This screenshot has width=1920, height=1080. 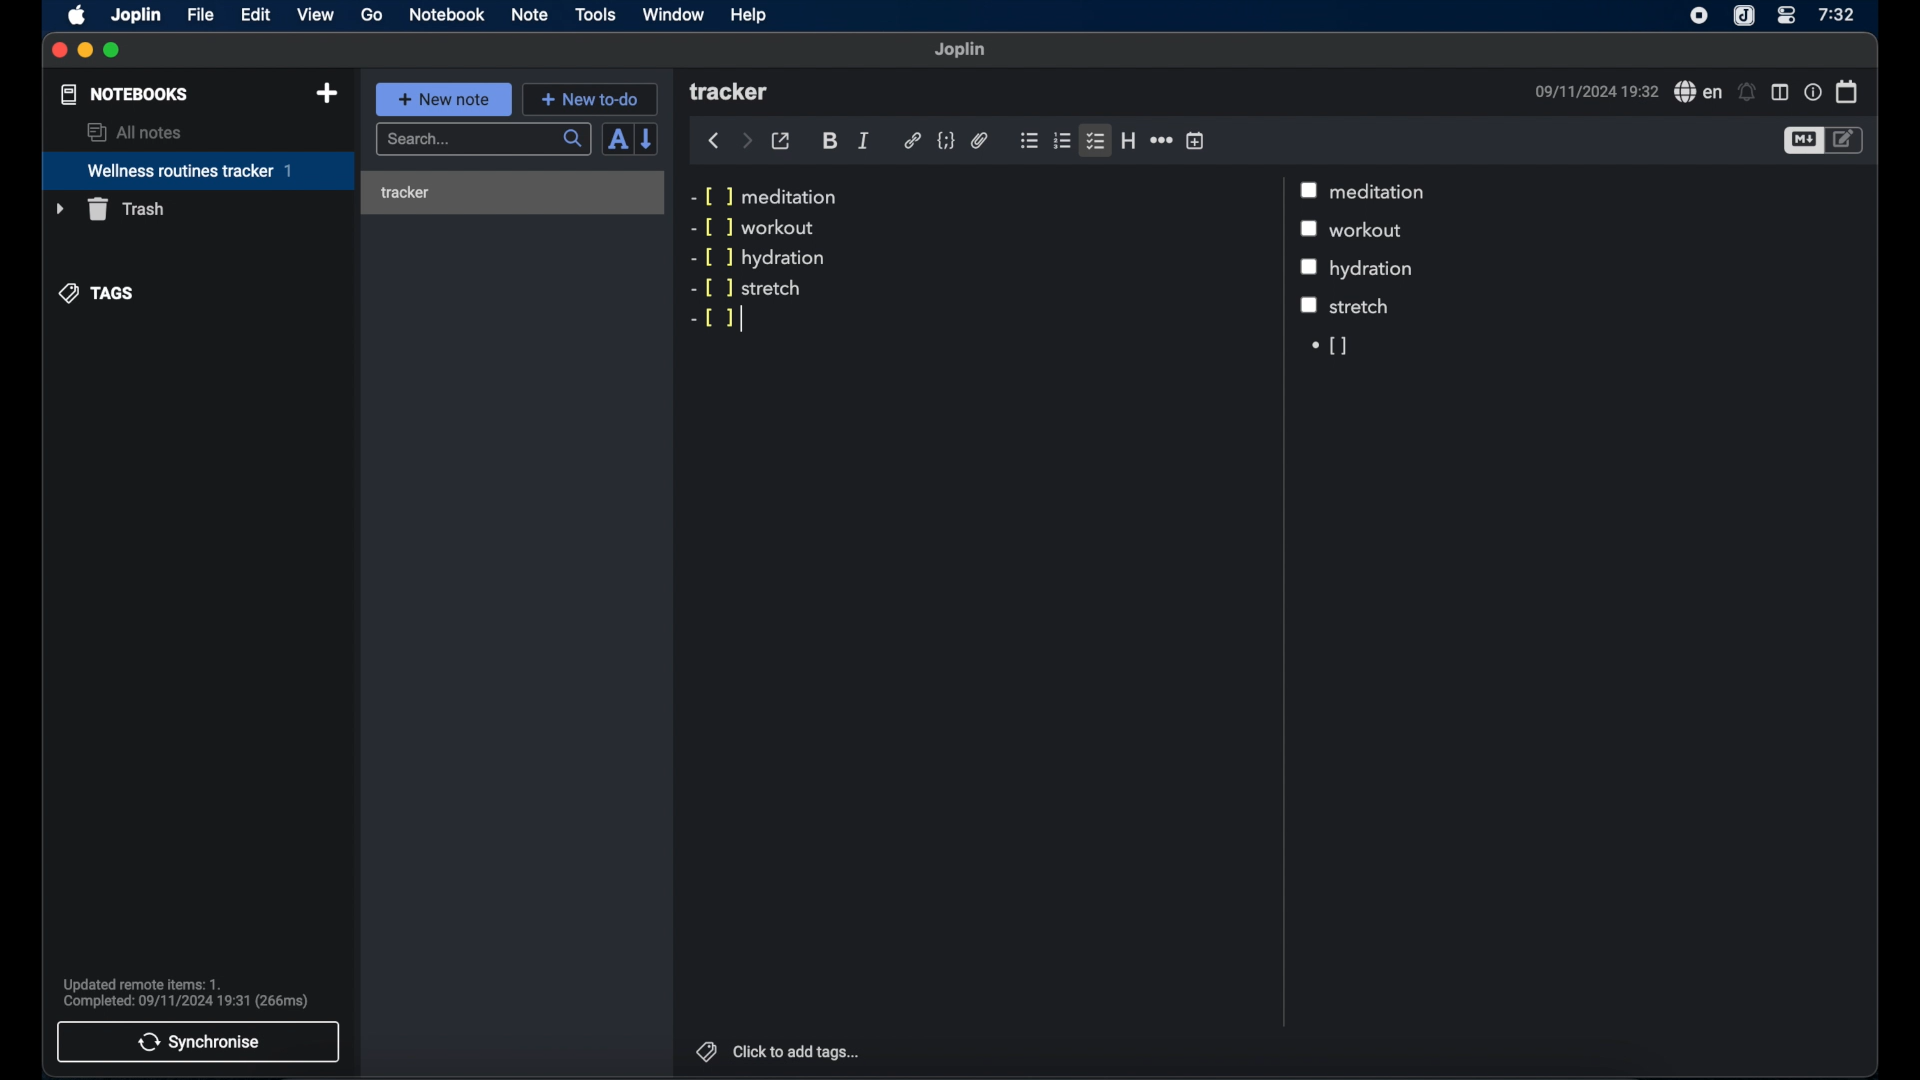 What do you see at coordinates (589, 98) in the screenshot?
I see `+ new to-do` at bounding box center [589, 98].